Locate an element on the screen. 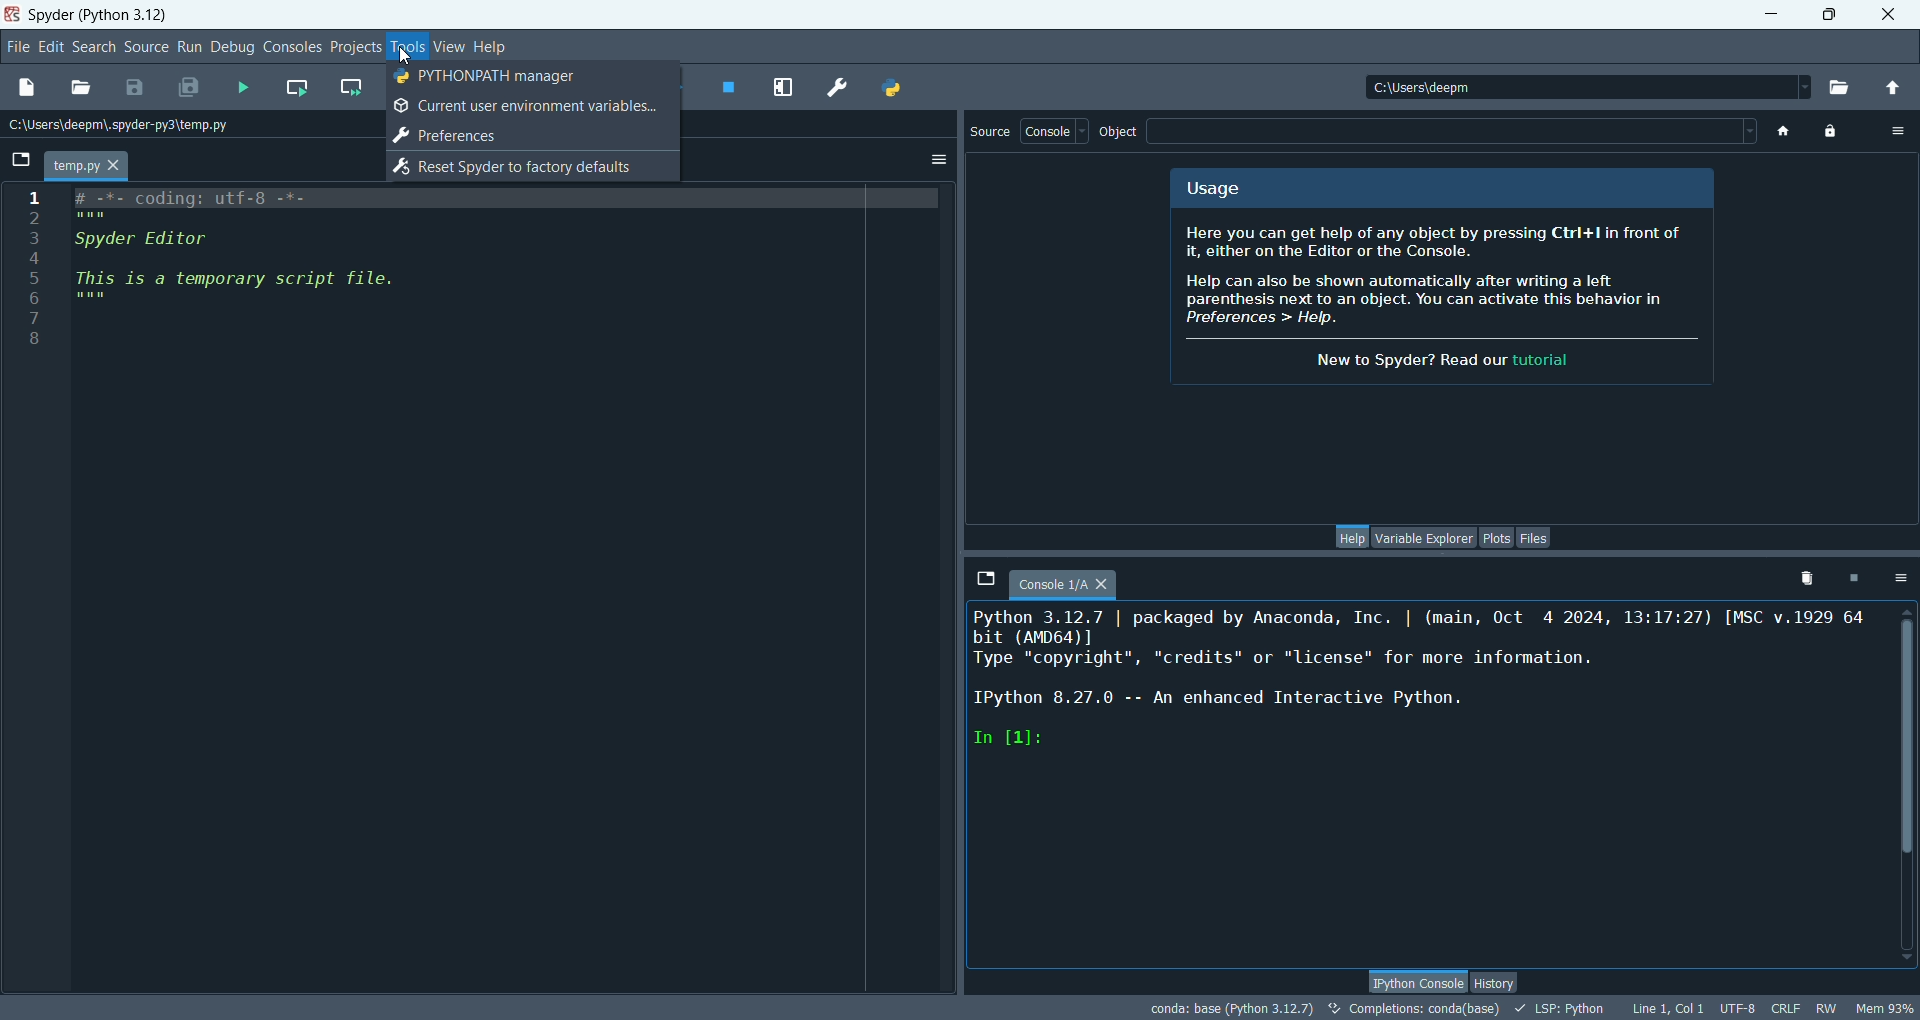 This screenshot has width=1920, height=1020. variable explorer is located at coordinates (1426, 539).